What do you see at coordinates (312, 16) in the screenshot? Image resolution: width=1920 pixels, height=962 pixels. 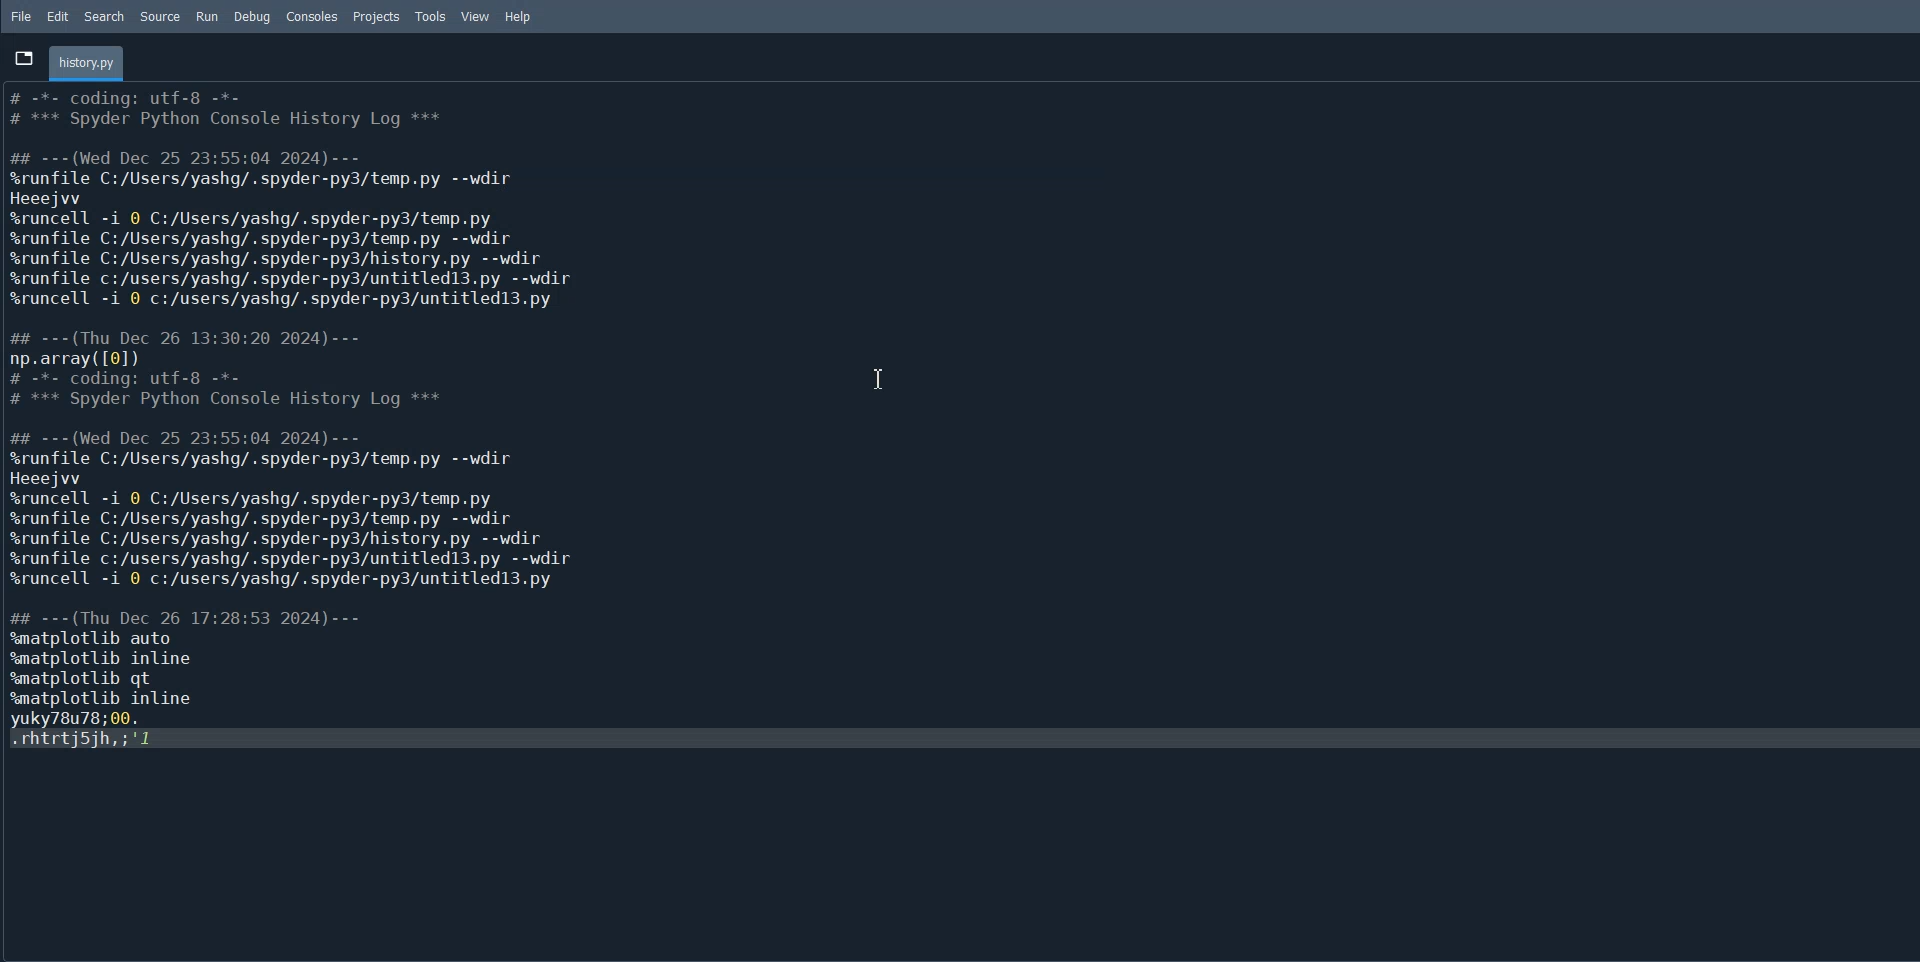 I see `Consoles` at bounding box center [312, 16].